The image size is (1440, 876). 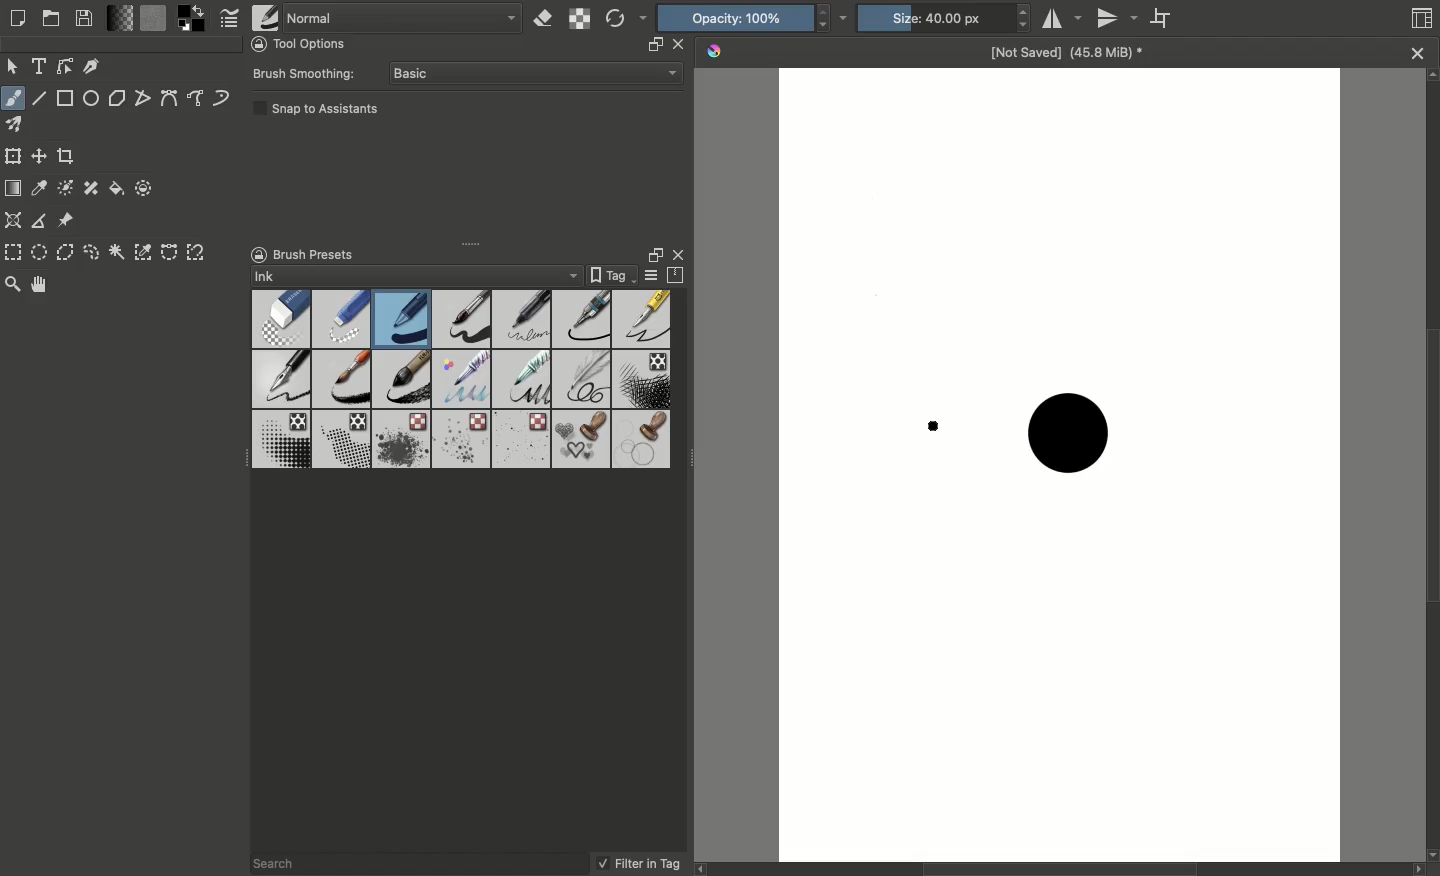 What do you see at coordinates (940, 19) in the screenshot?
I see `Size` at bounding box center [940, 19].